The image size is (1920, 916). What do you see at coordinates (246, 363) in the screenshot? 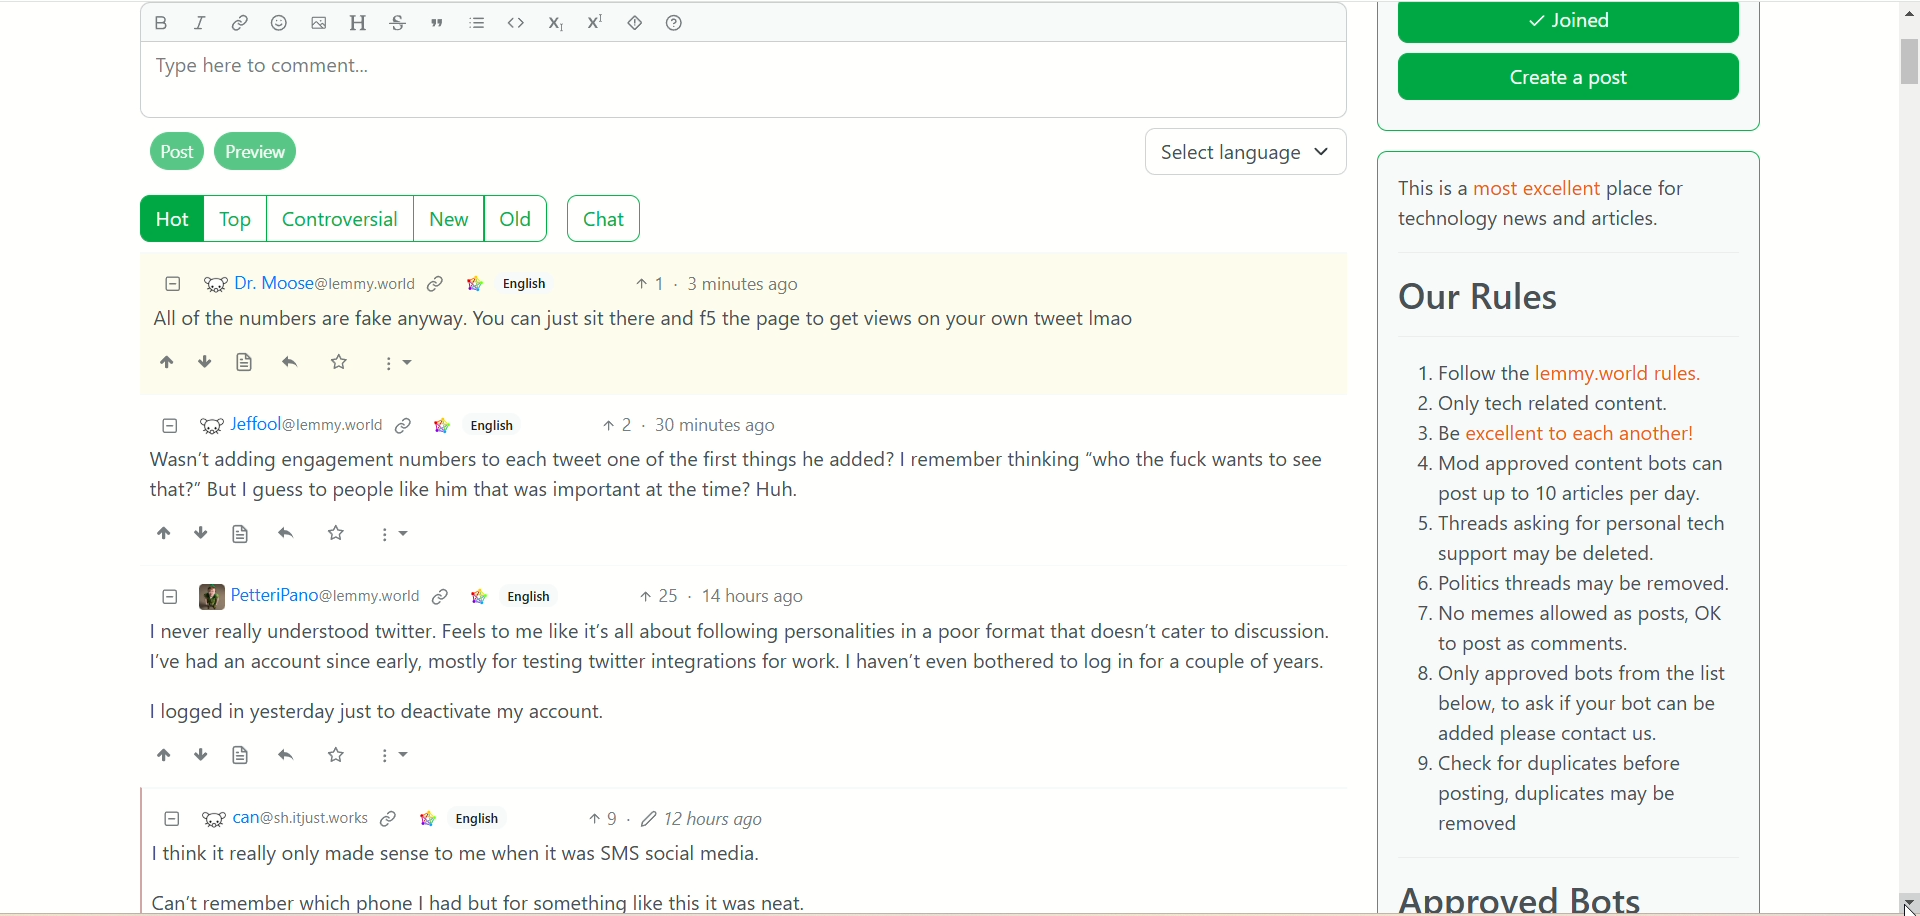
I see `Source` at bounding box center [246, 363].